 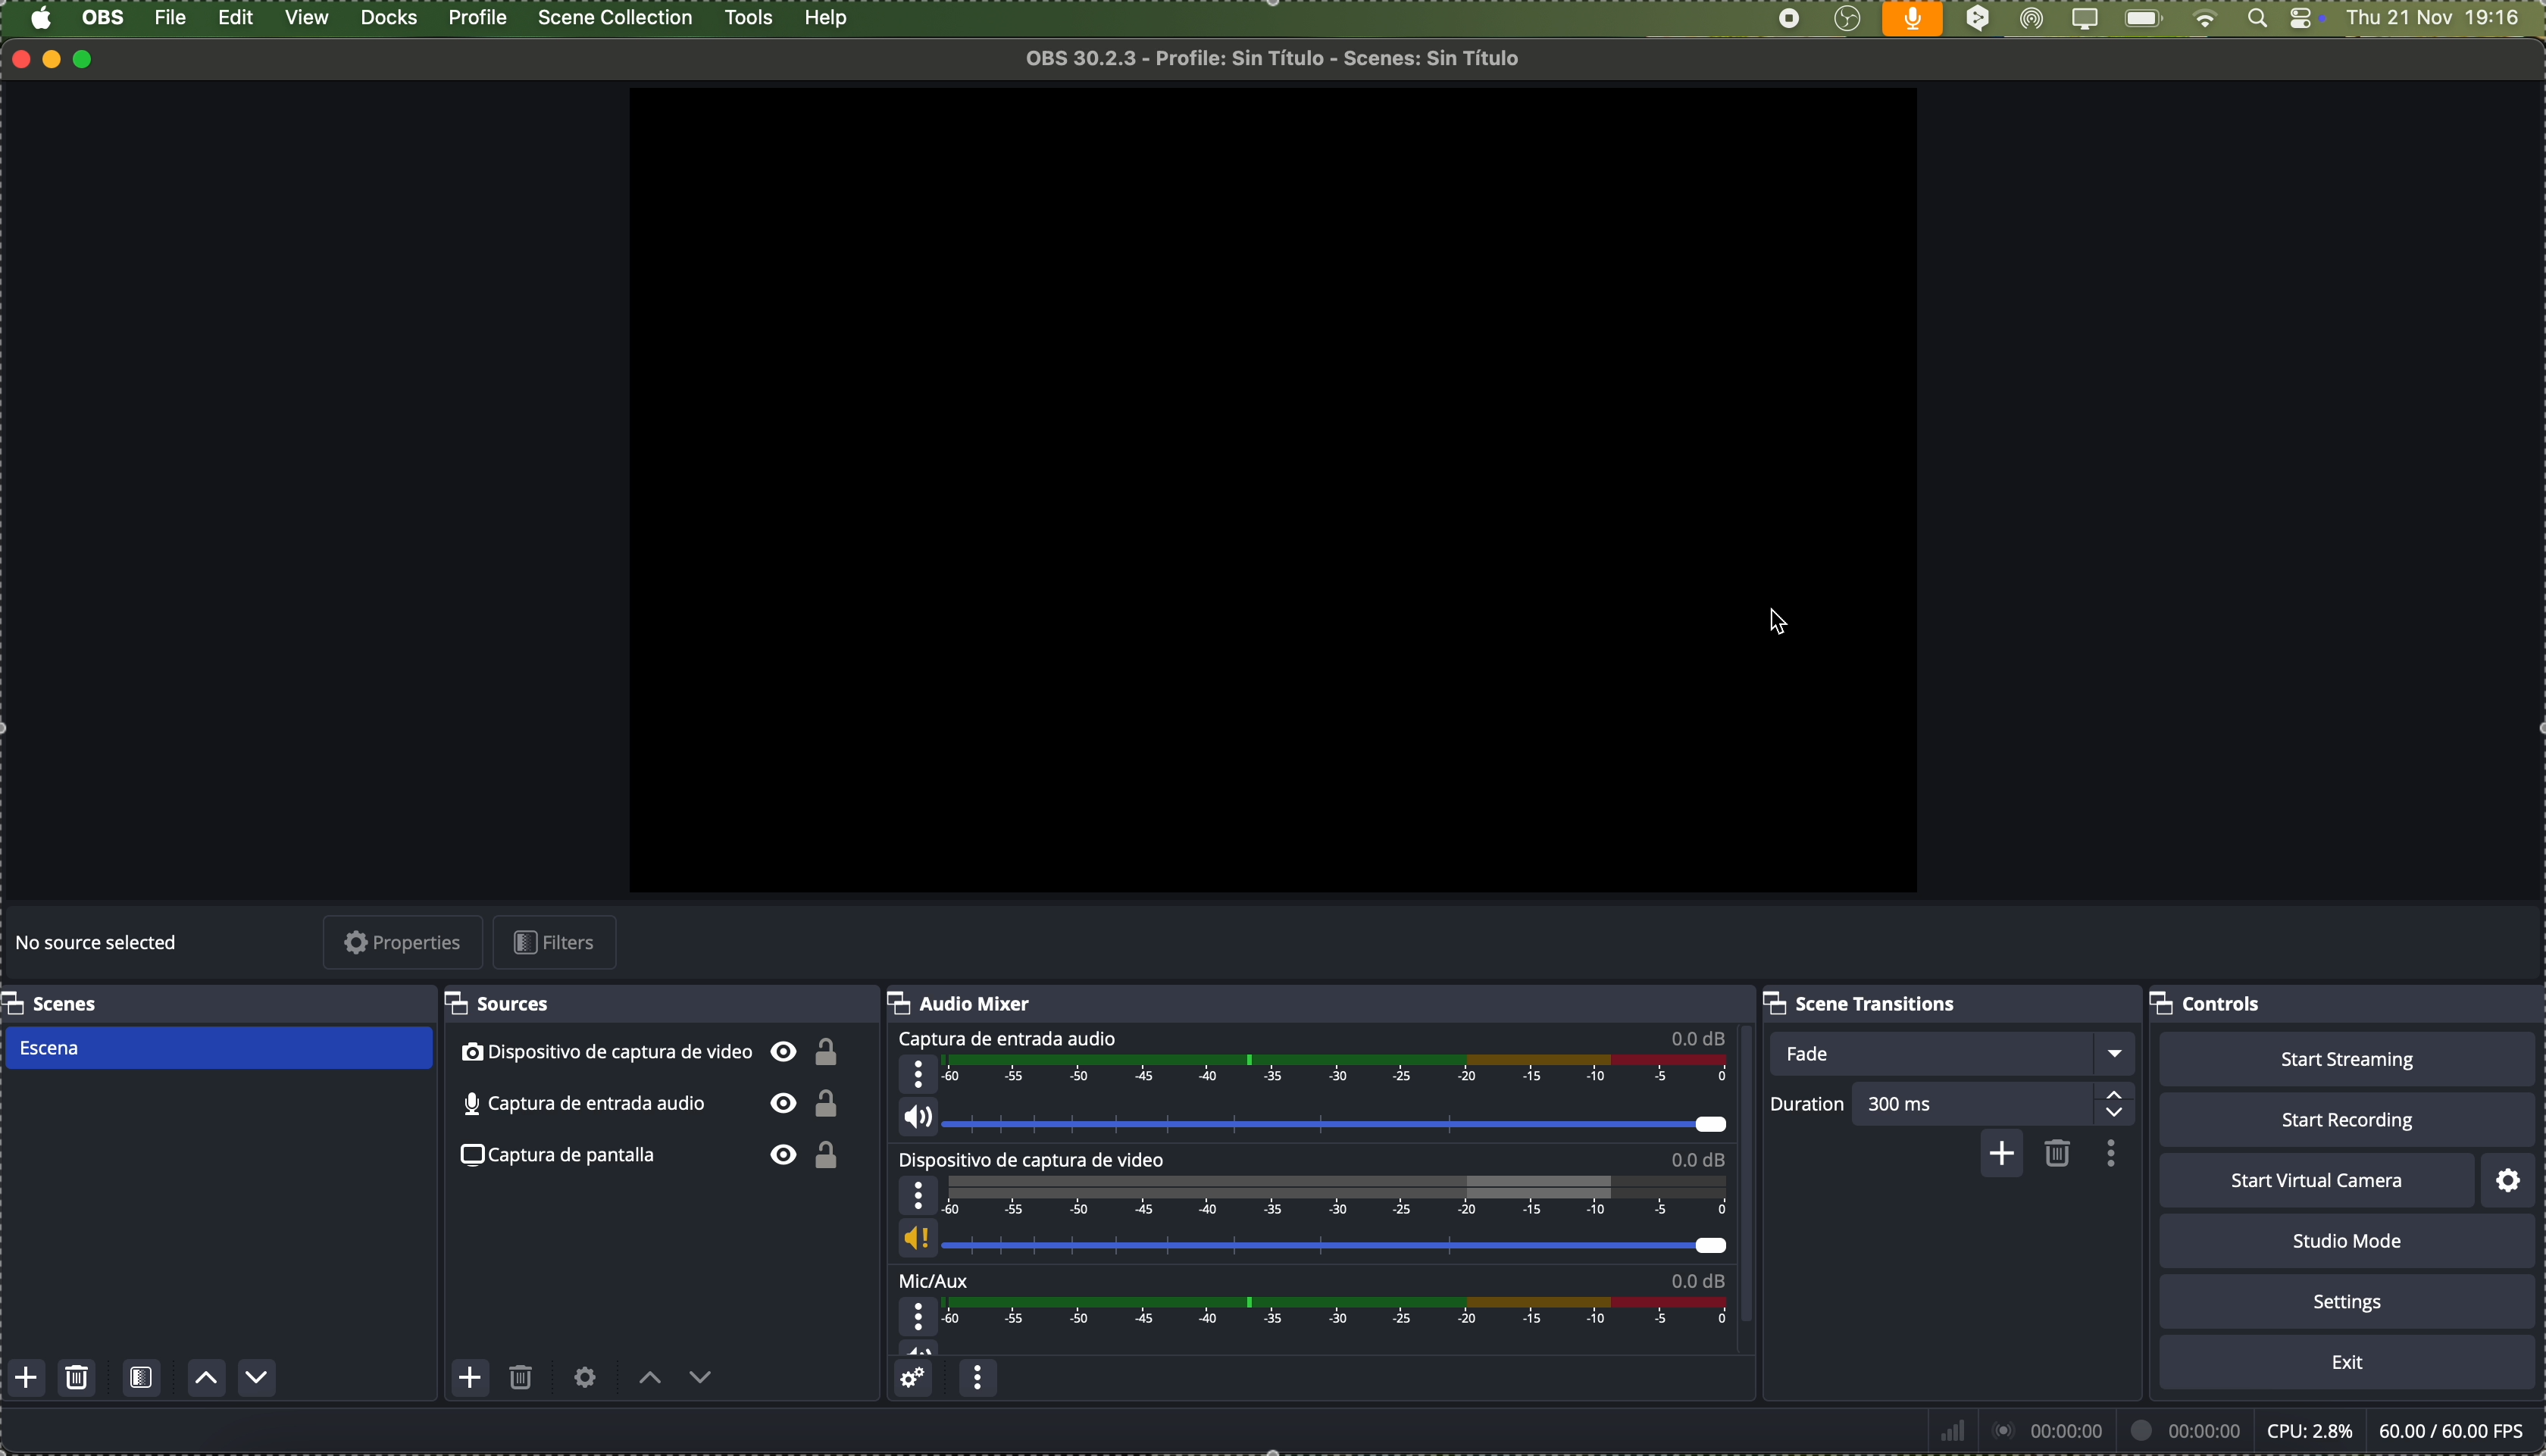 I want to click on screen, so click(x=2083, y=20).